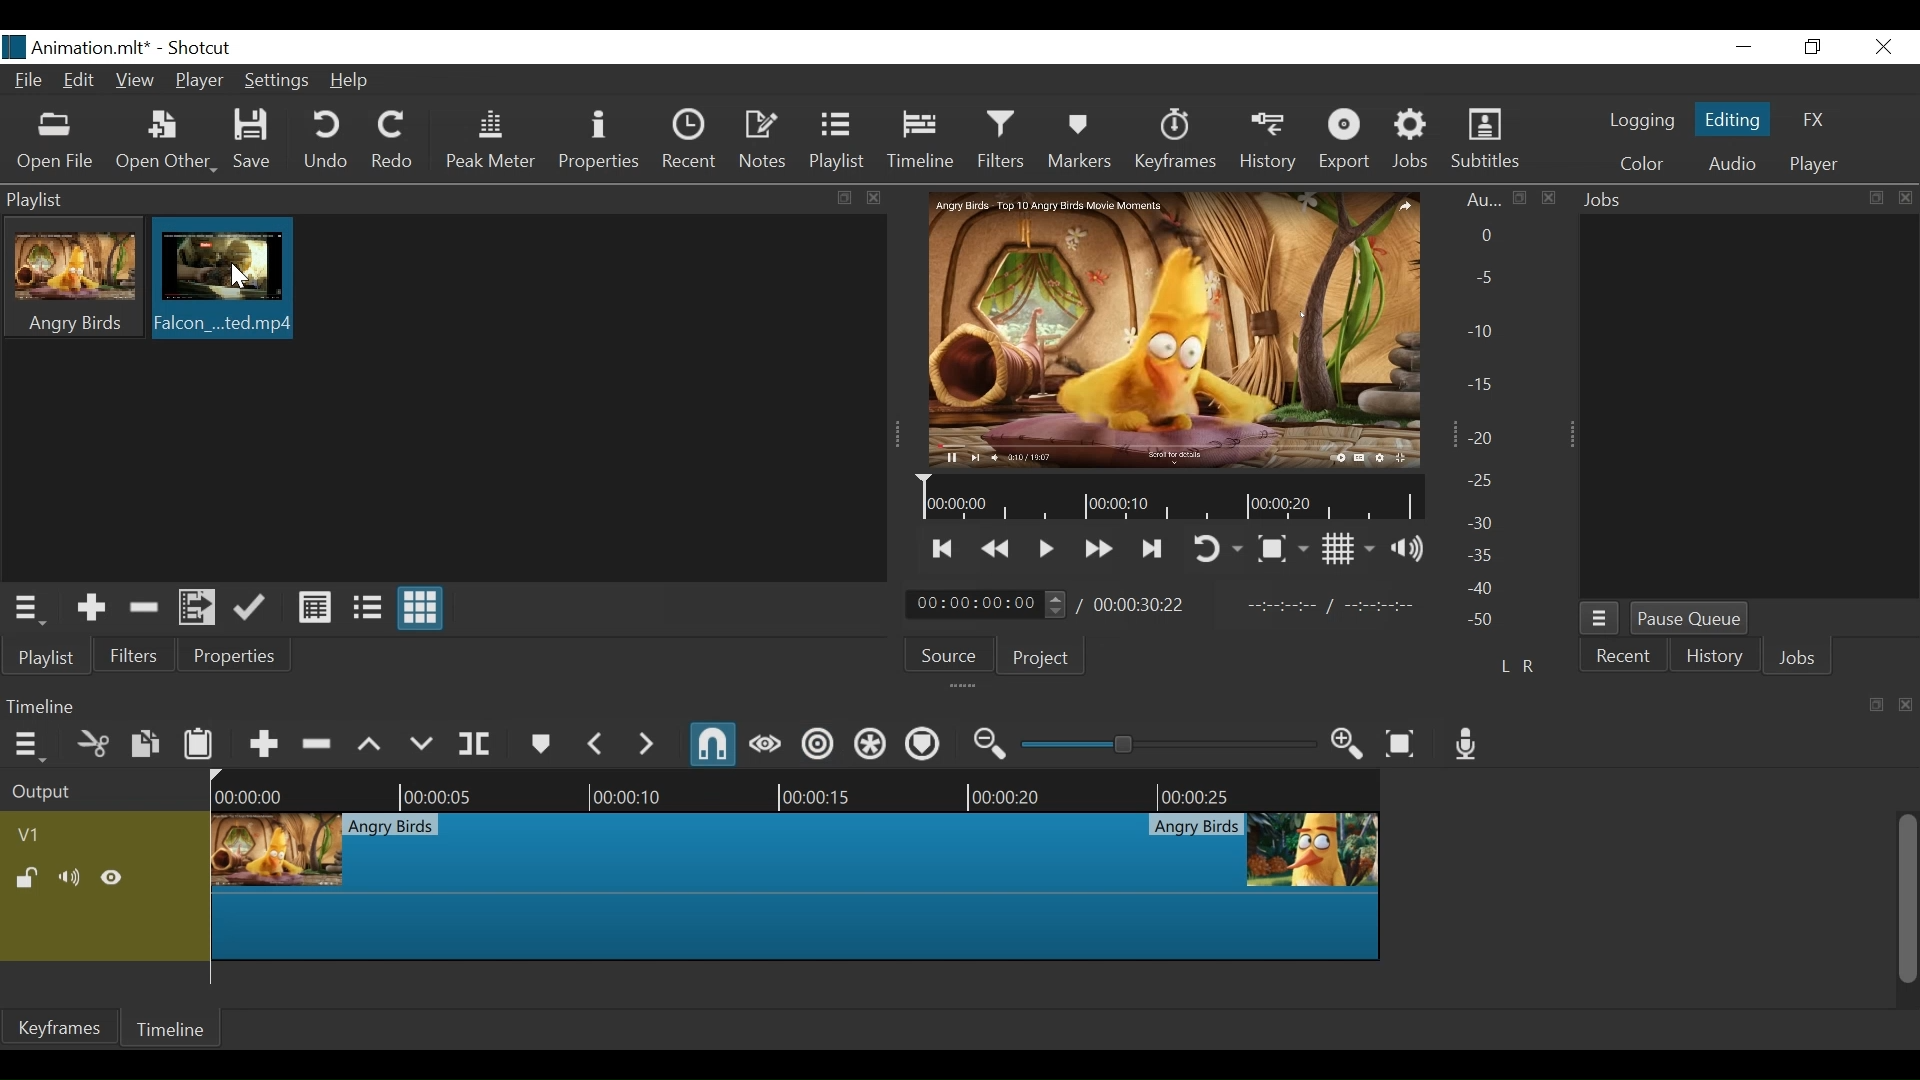 The height and width of the screenshot is (1080, 1920). I want to click on Update, so click(253, 608).